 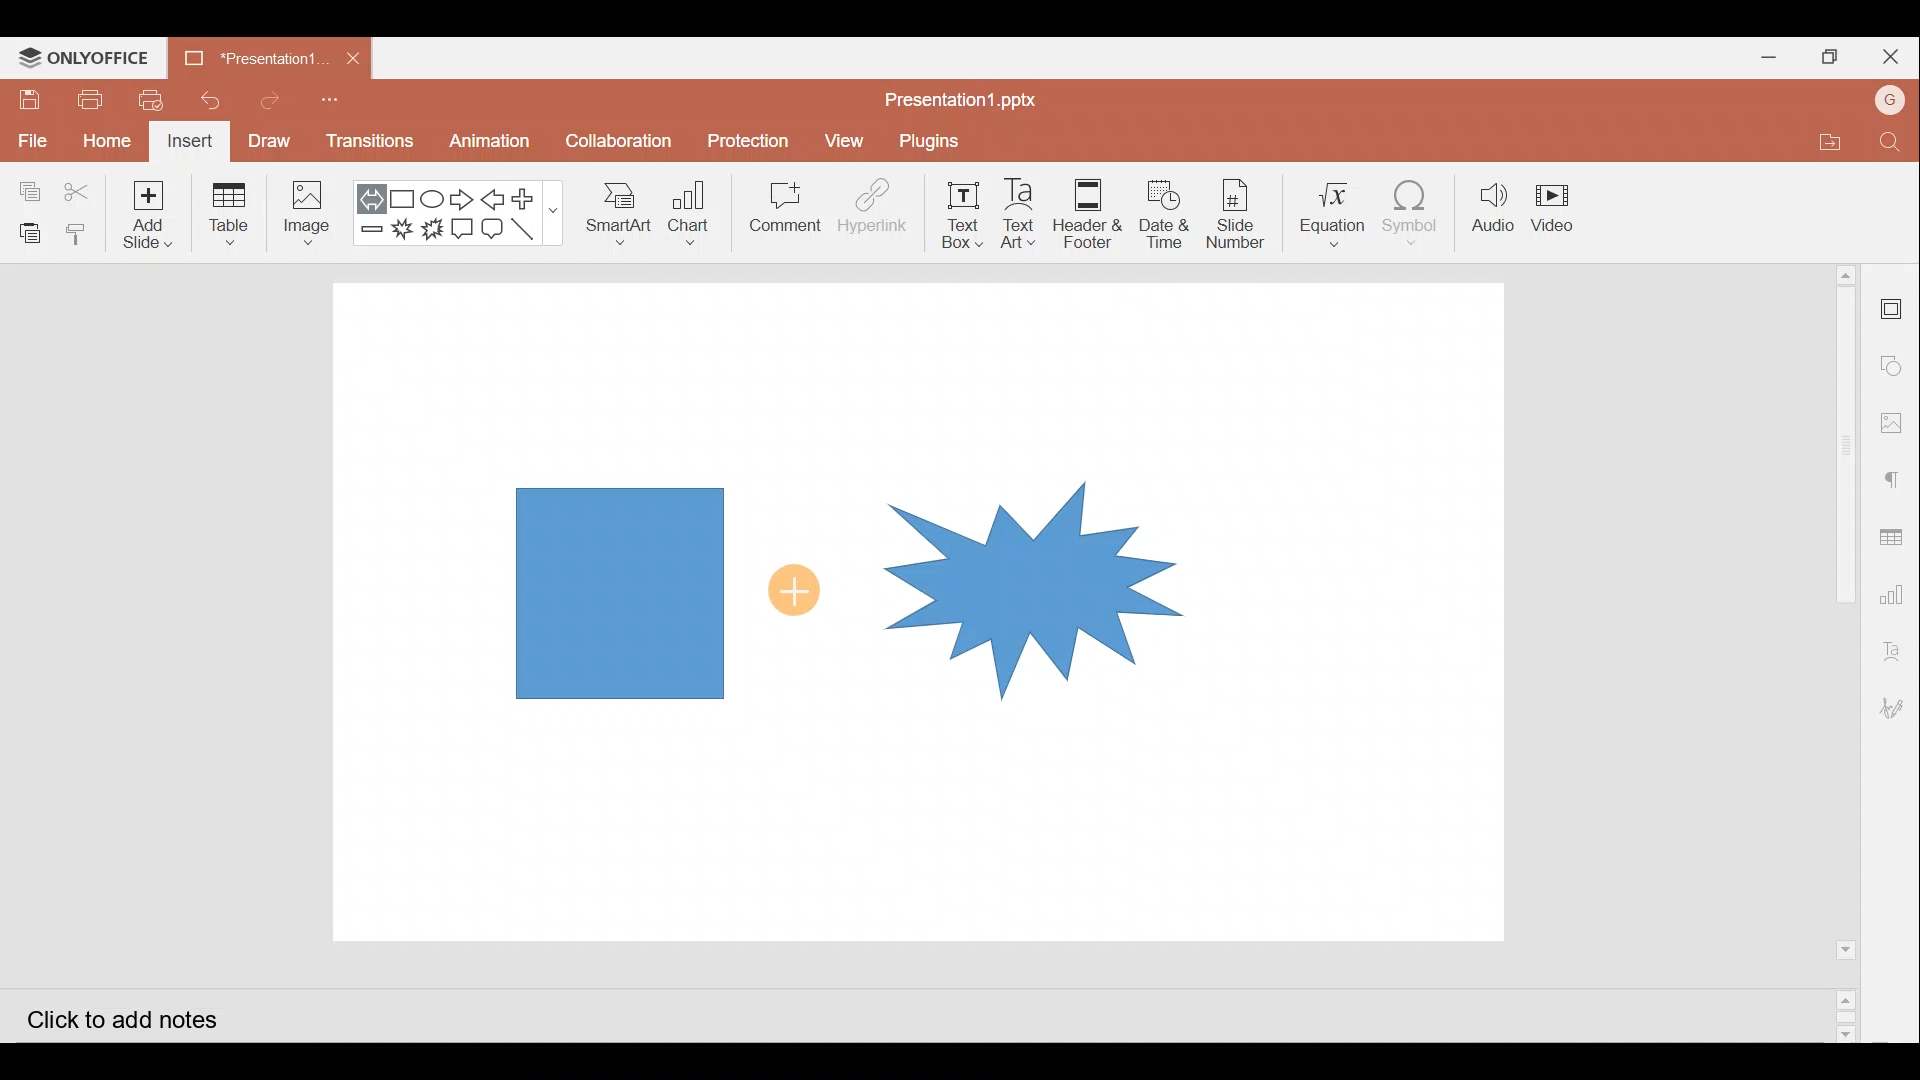 I want to click on Right arrow, so click(x=464, y=196).